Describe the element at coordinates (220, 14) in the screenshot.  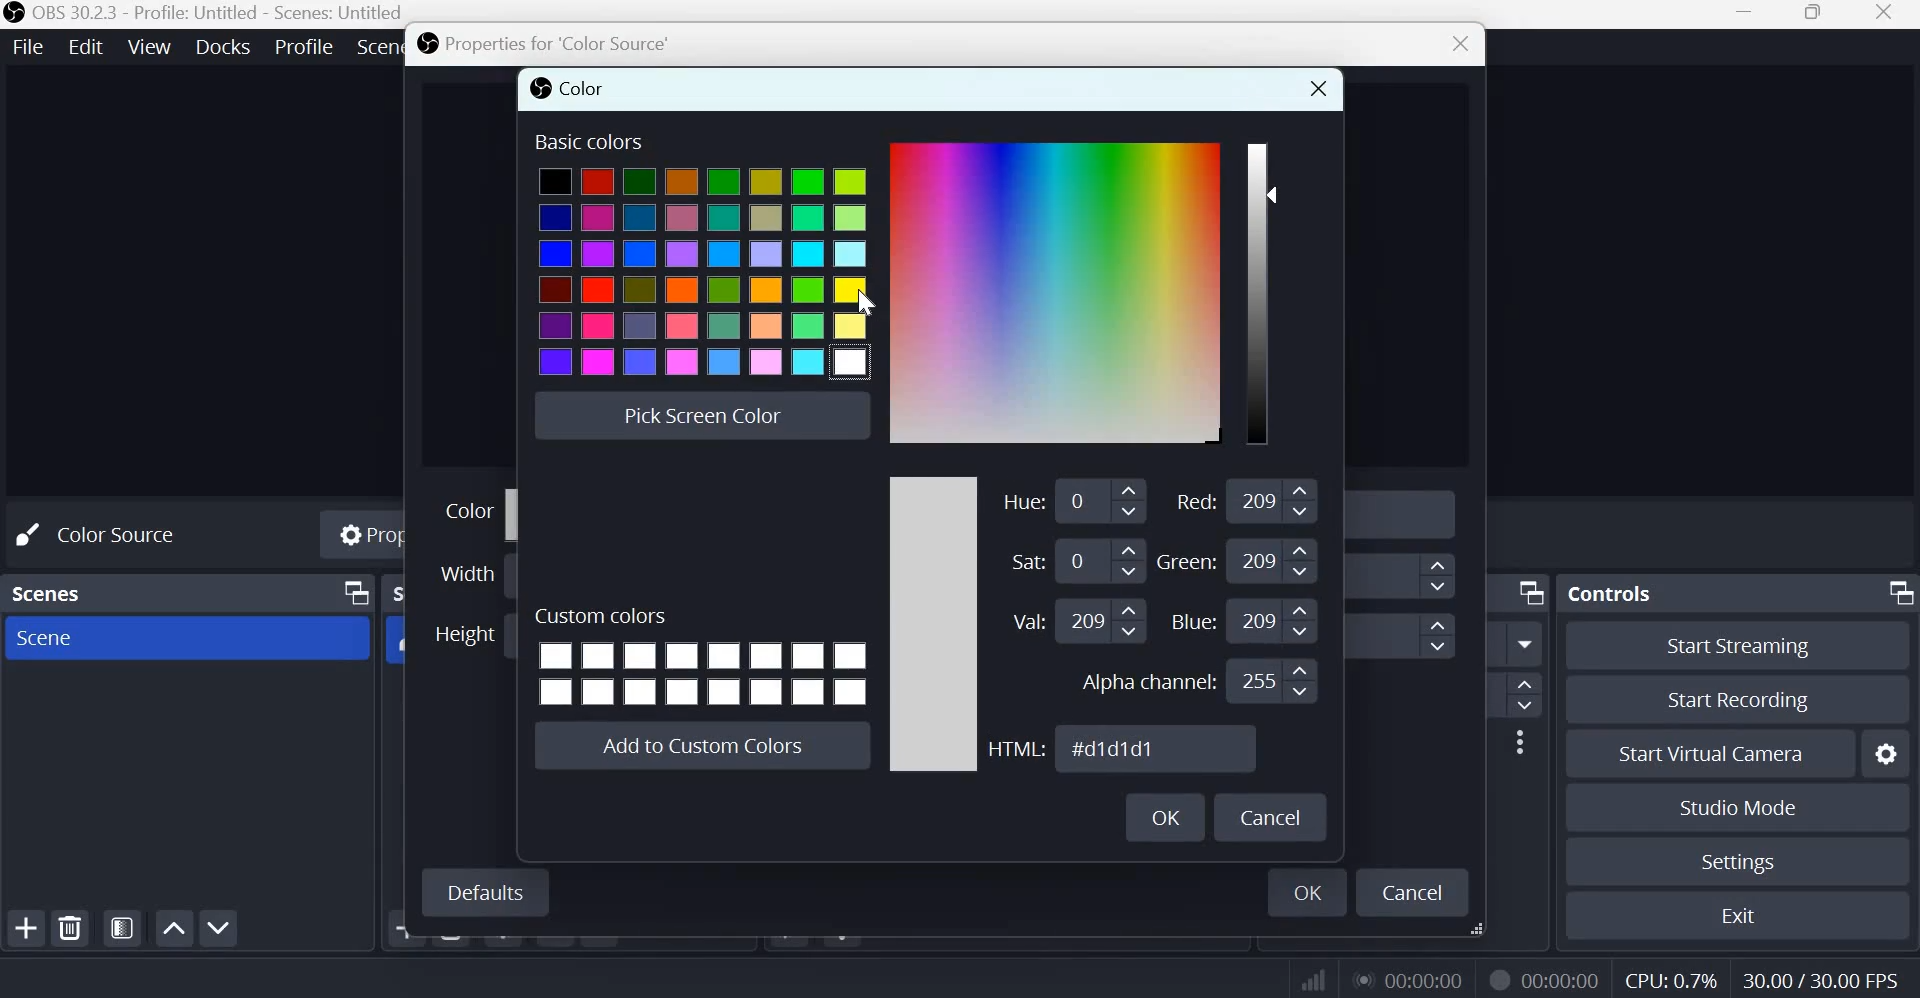
I see `OBS 30.2.3 - Profile: Untitled - Scenes: Untitled` at that location.